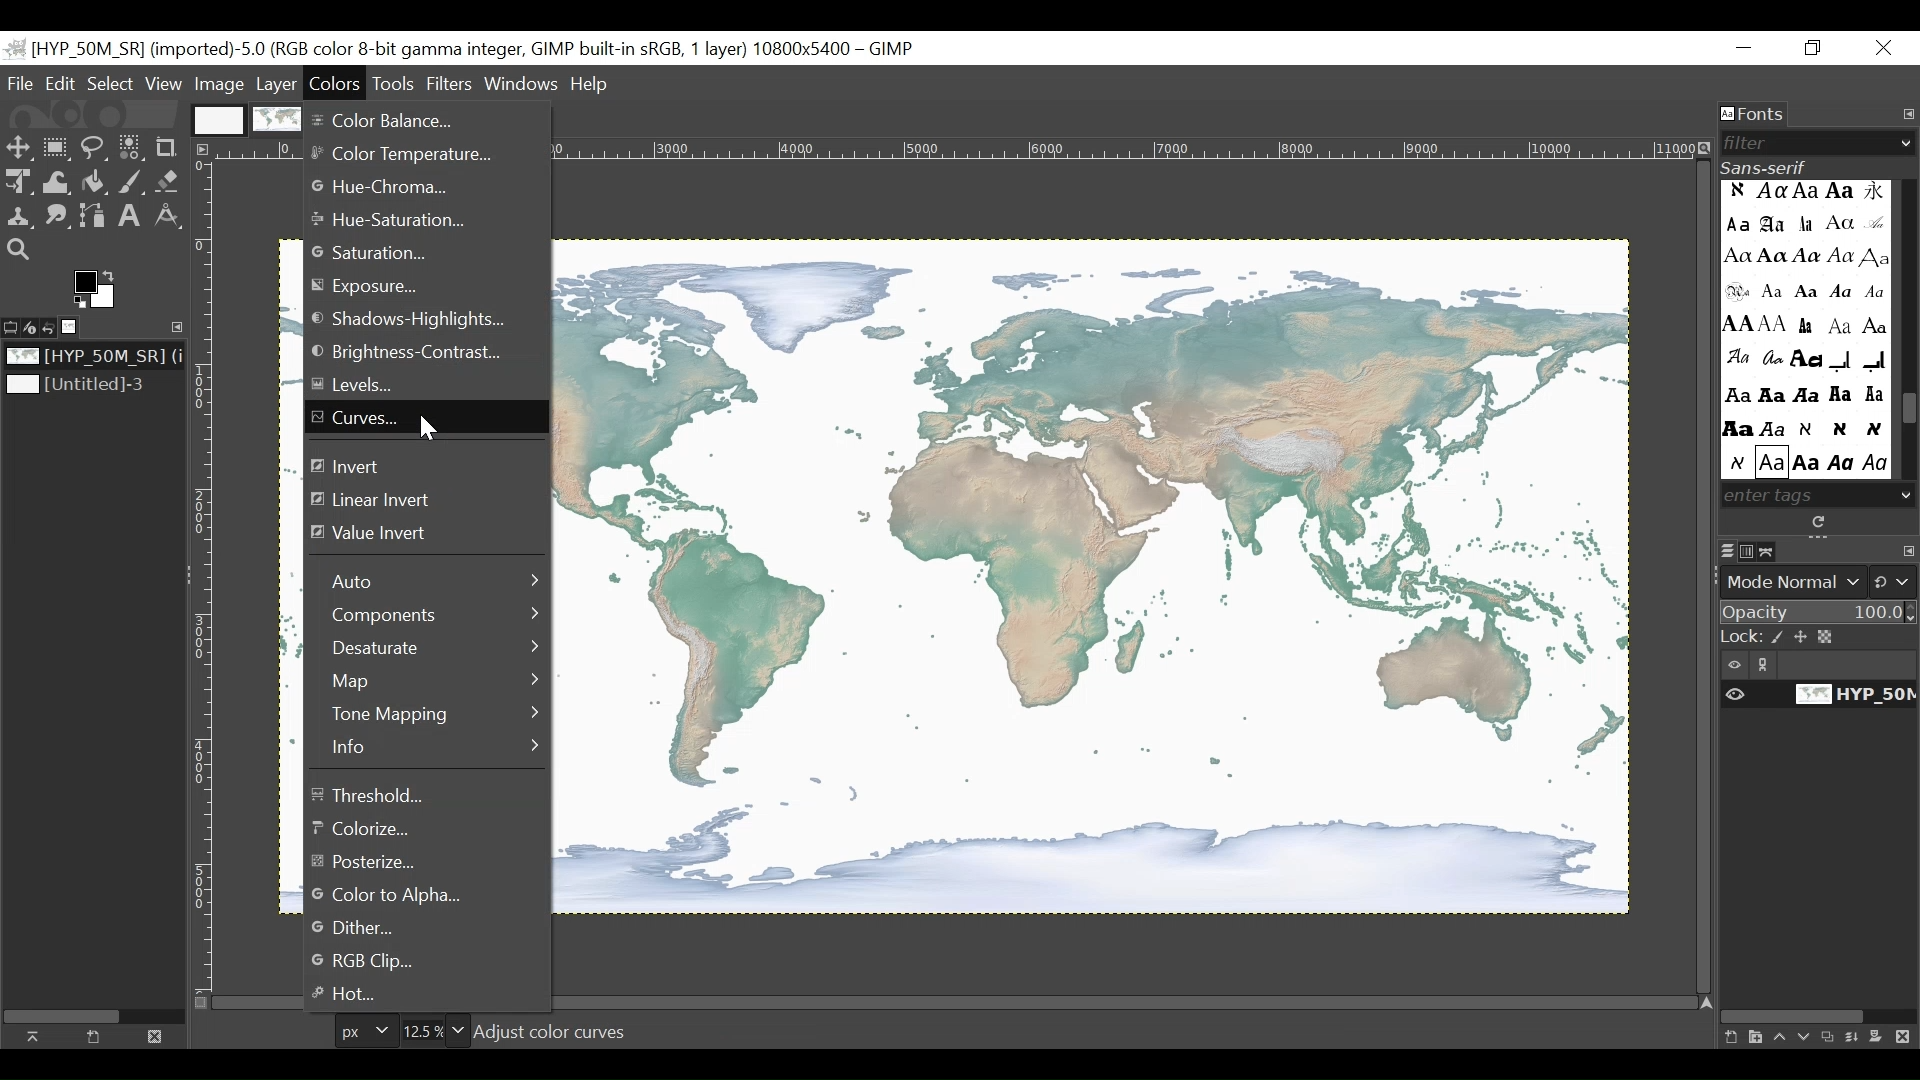 The image size is (1920, 1080). I want to click on Windows, so click(523, 80).